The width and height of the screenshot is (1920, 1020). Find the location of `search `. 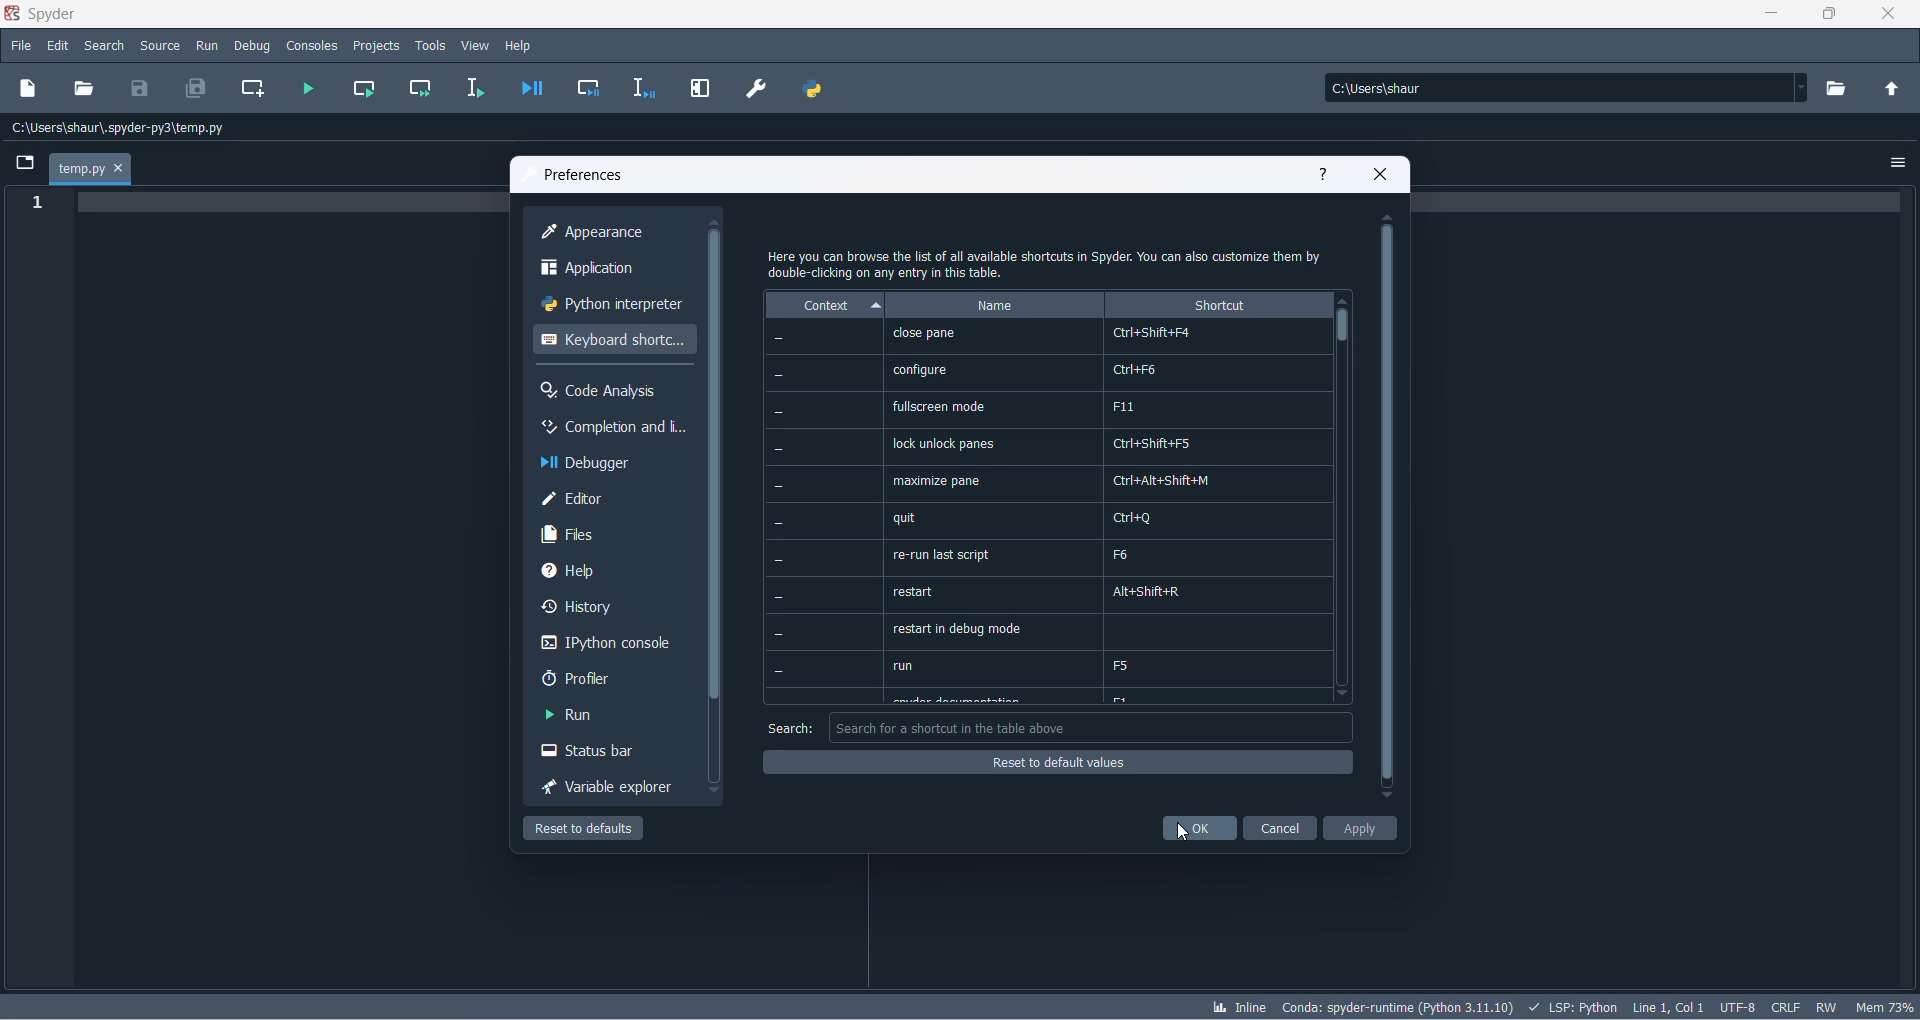

search  is located at coordinates (784, 727).